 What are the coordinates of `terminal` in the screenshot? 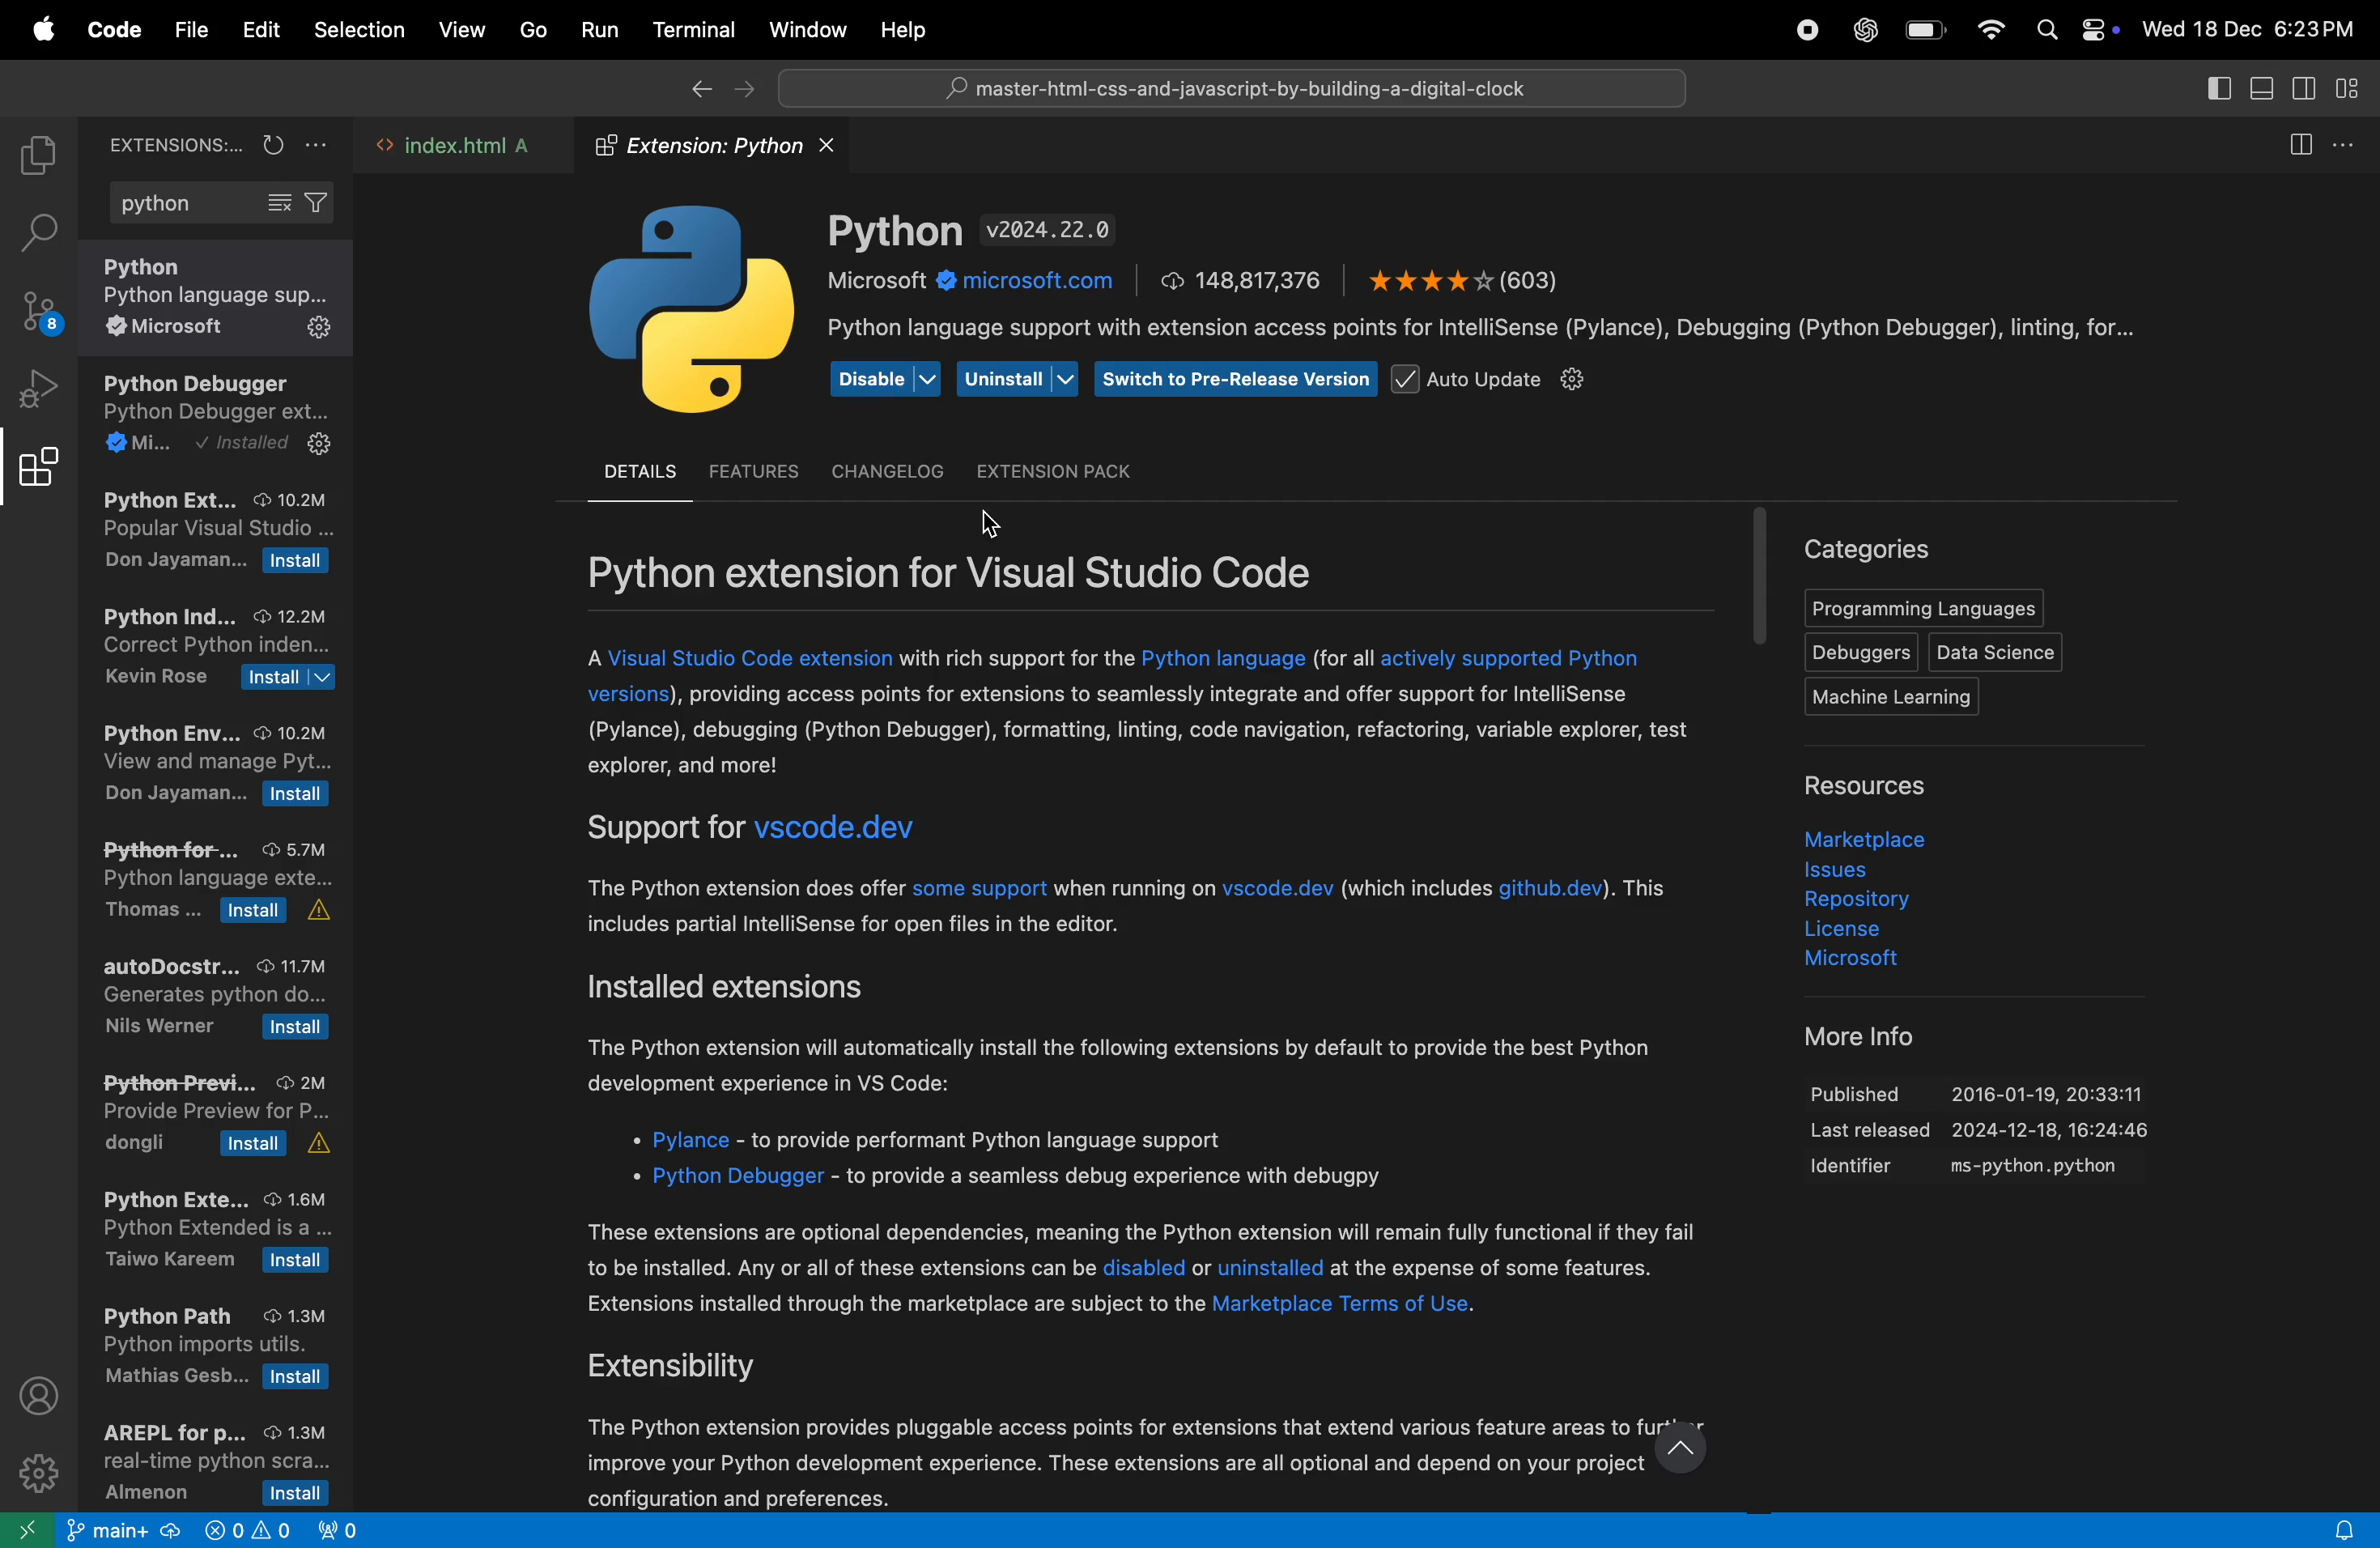 It's located at (688, 28).